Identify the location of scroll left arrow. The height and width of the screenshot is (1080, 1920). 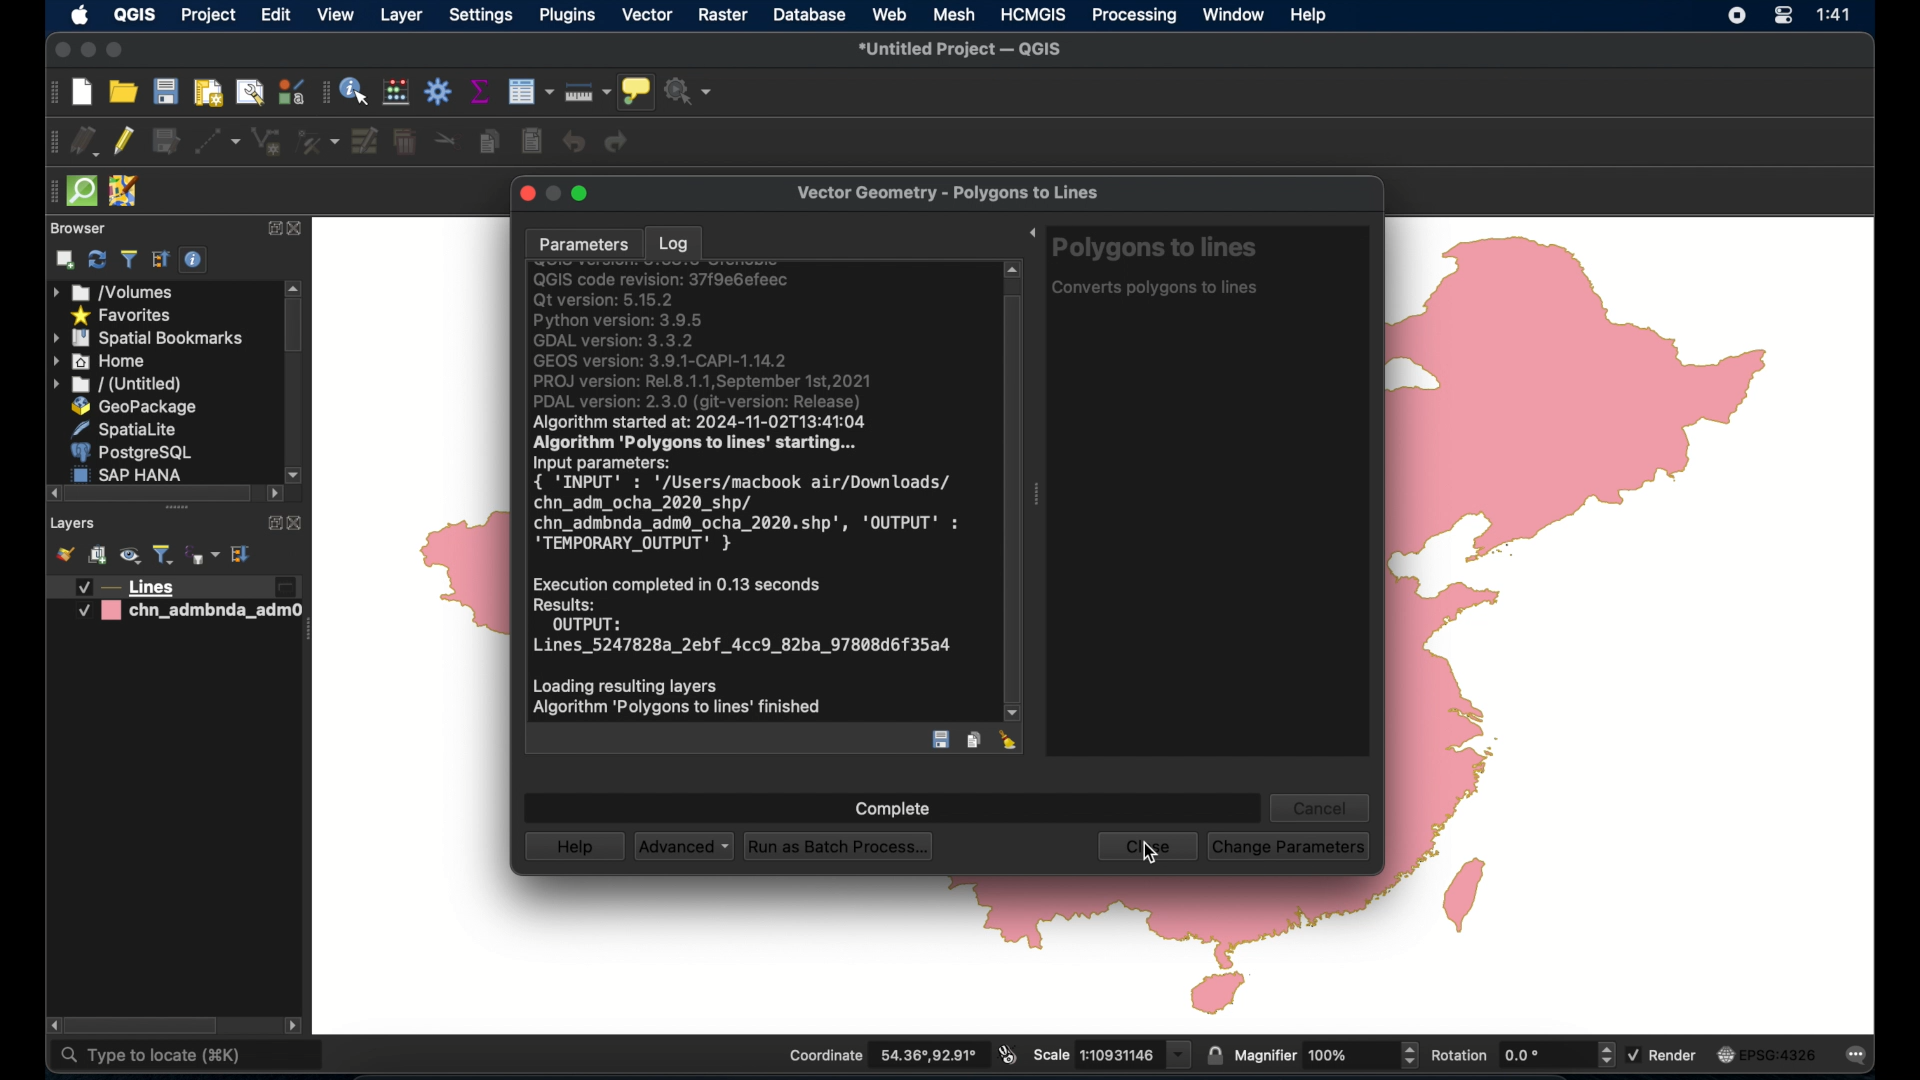
(48, 493).